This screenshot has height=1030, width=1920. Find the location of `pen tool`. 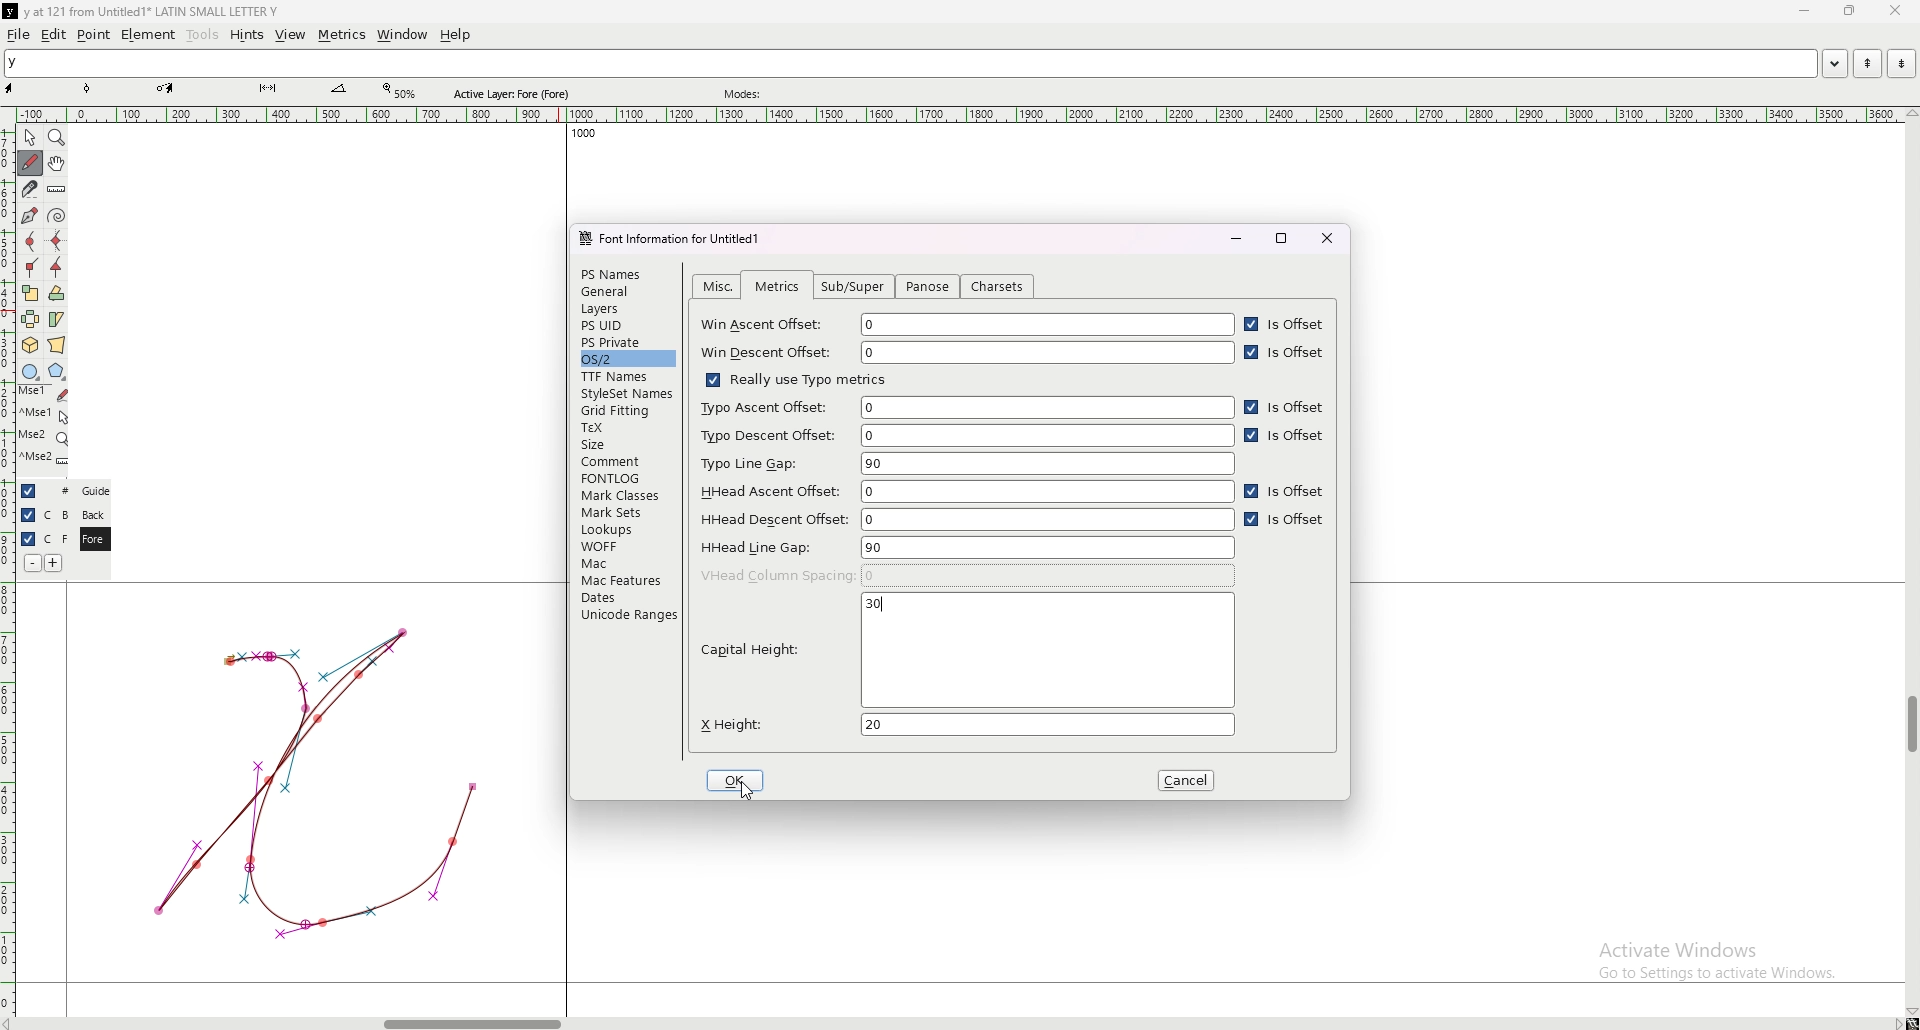

pen tool is located at coordinates (165, 88).